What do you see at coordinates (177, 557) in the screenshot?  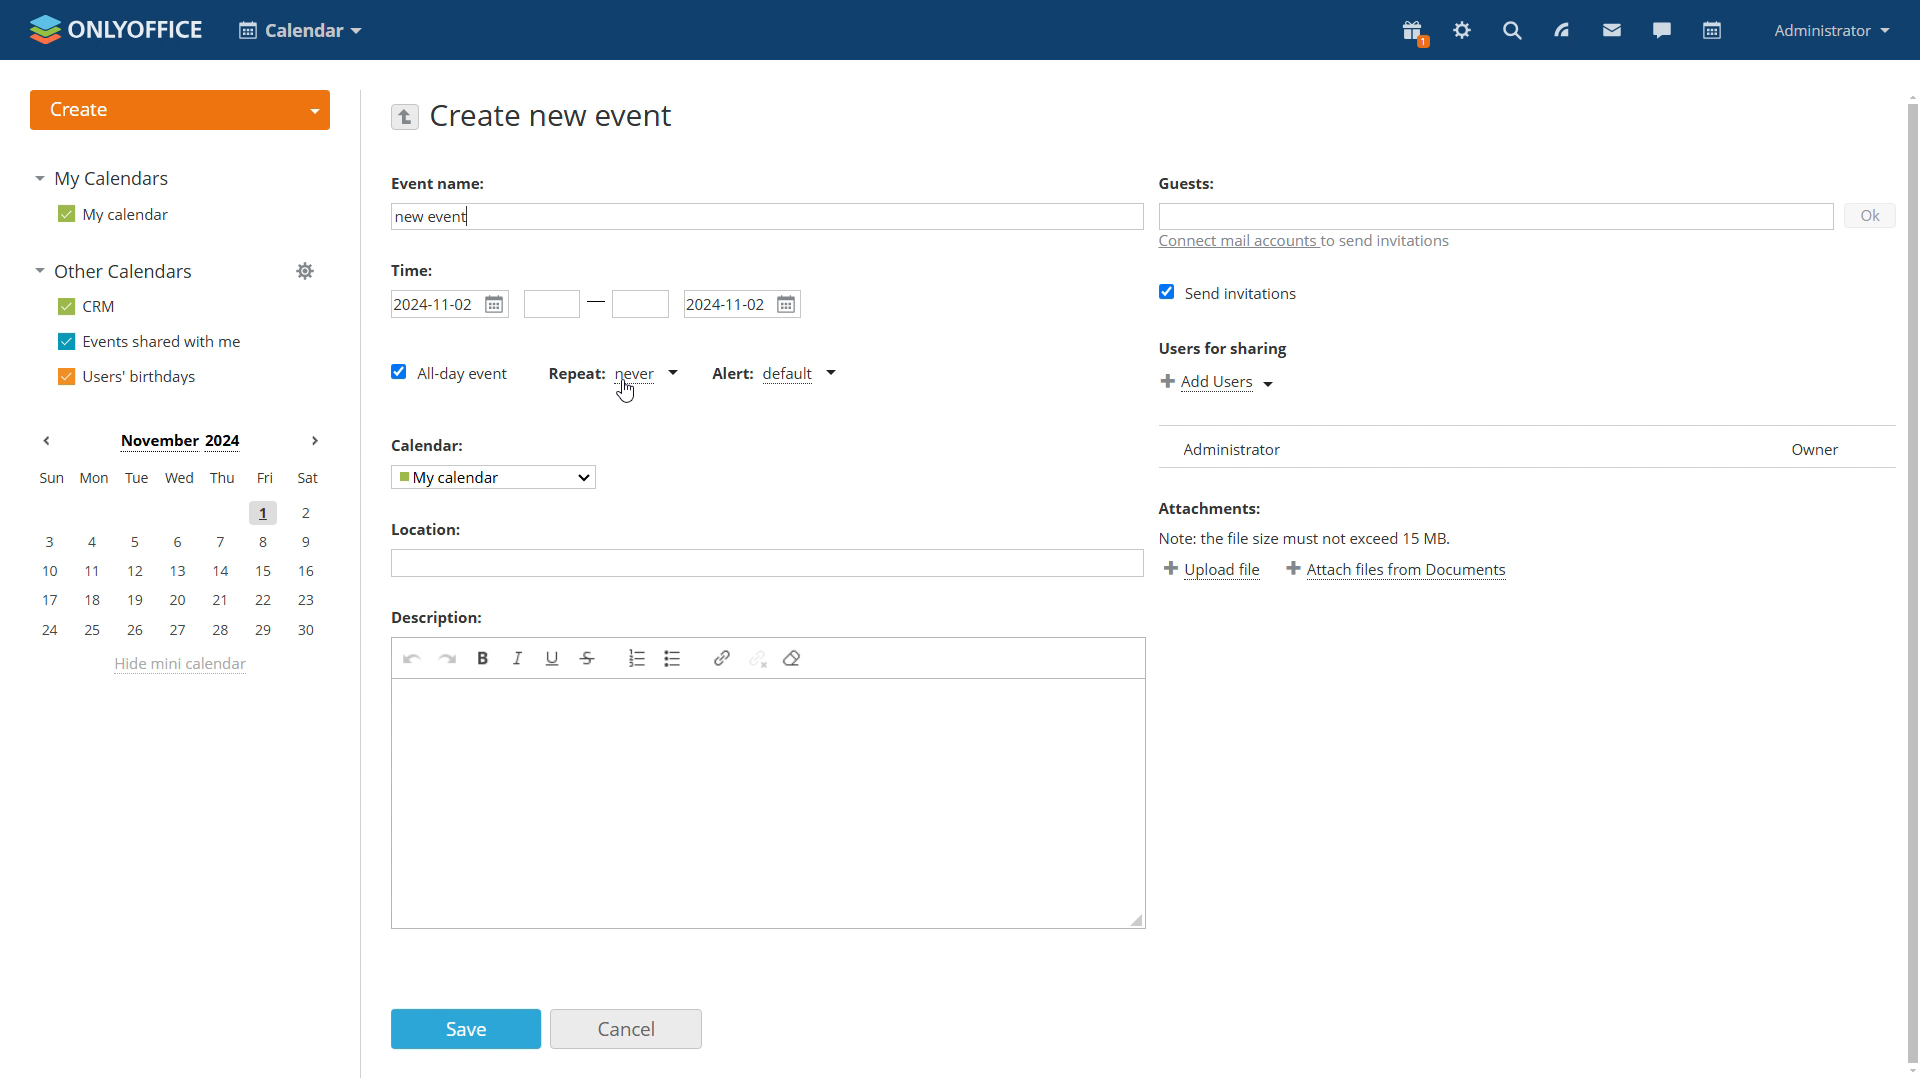 I see `mini calendar` at bounding box center [177, 557].